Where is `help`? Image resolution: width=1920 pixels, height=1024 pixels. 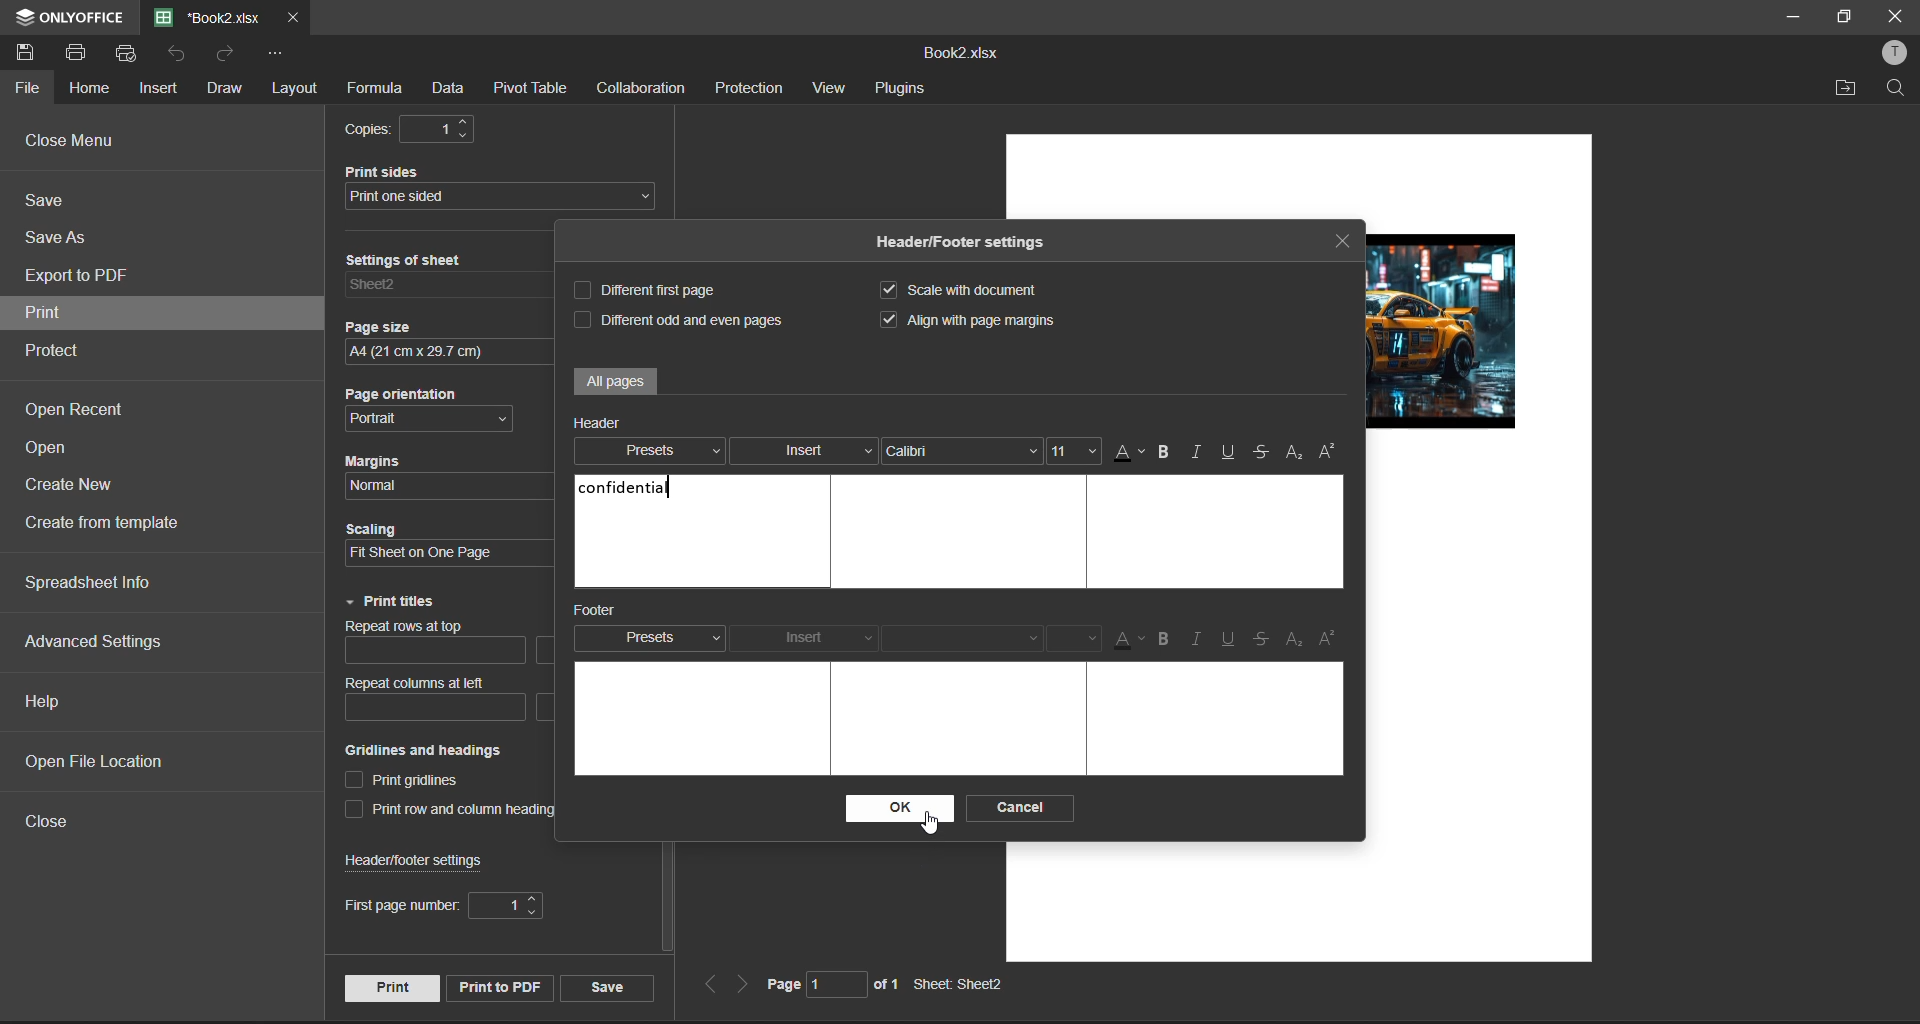
help is located at coordinates (47, 699).